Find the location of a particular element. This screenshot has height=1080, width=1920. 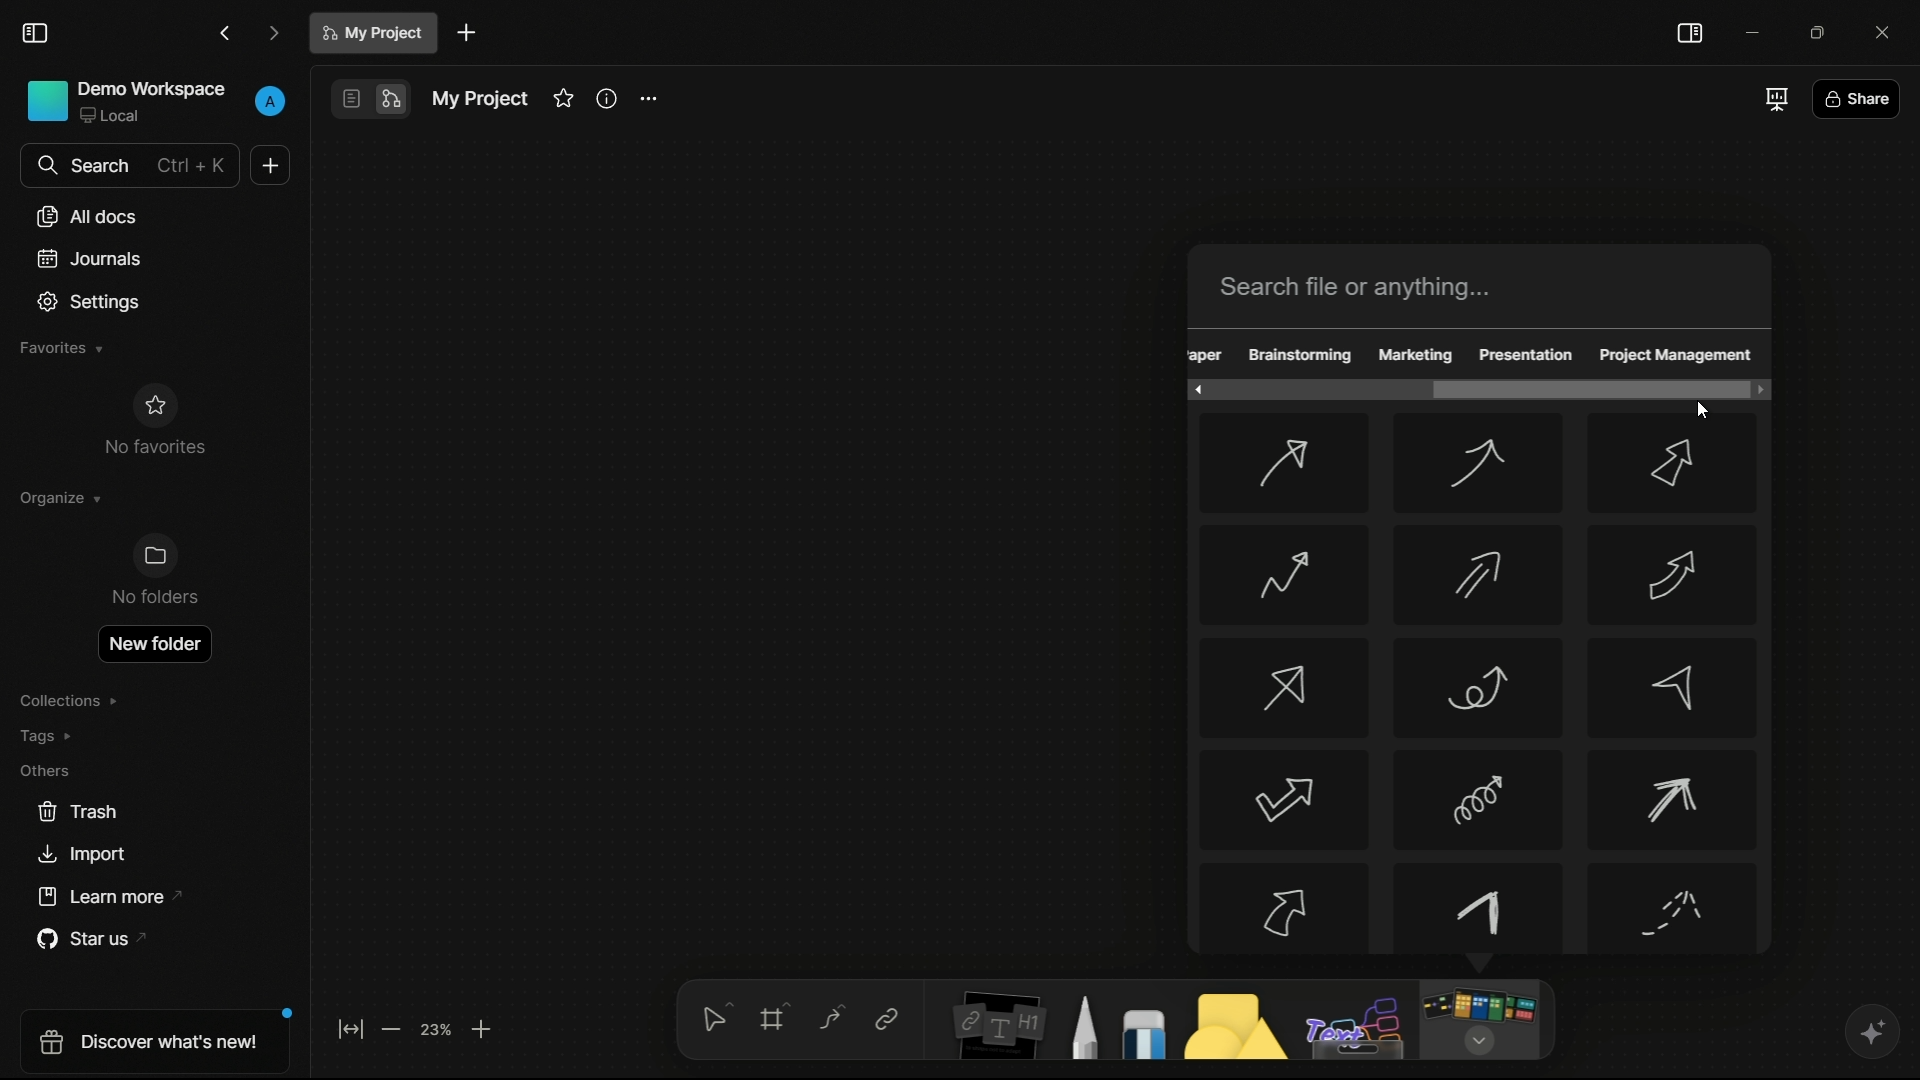

arrow-13 is located at coordinates (1283, 907).